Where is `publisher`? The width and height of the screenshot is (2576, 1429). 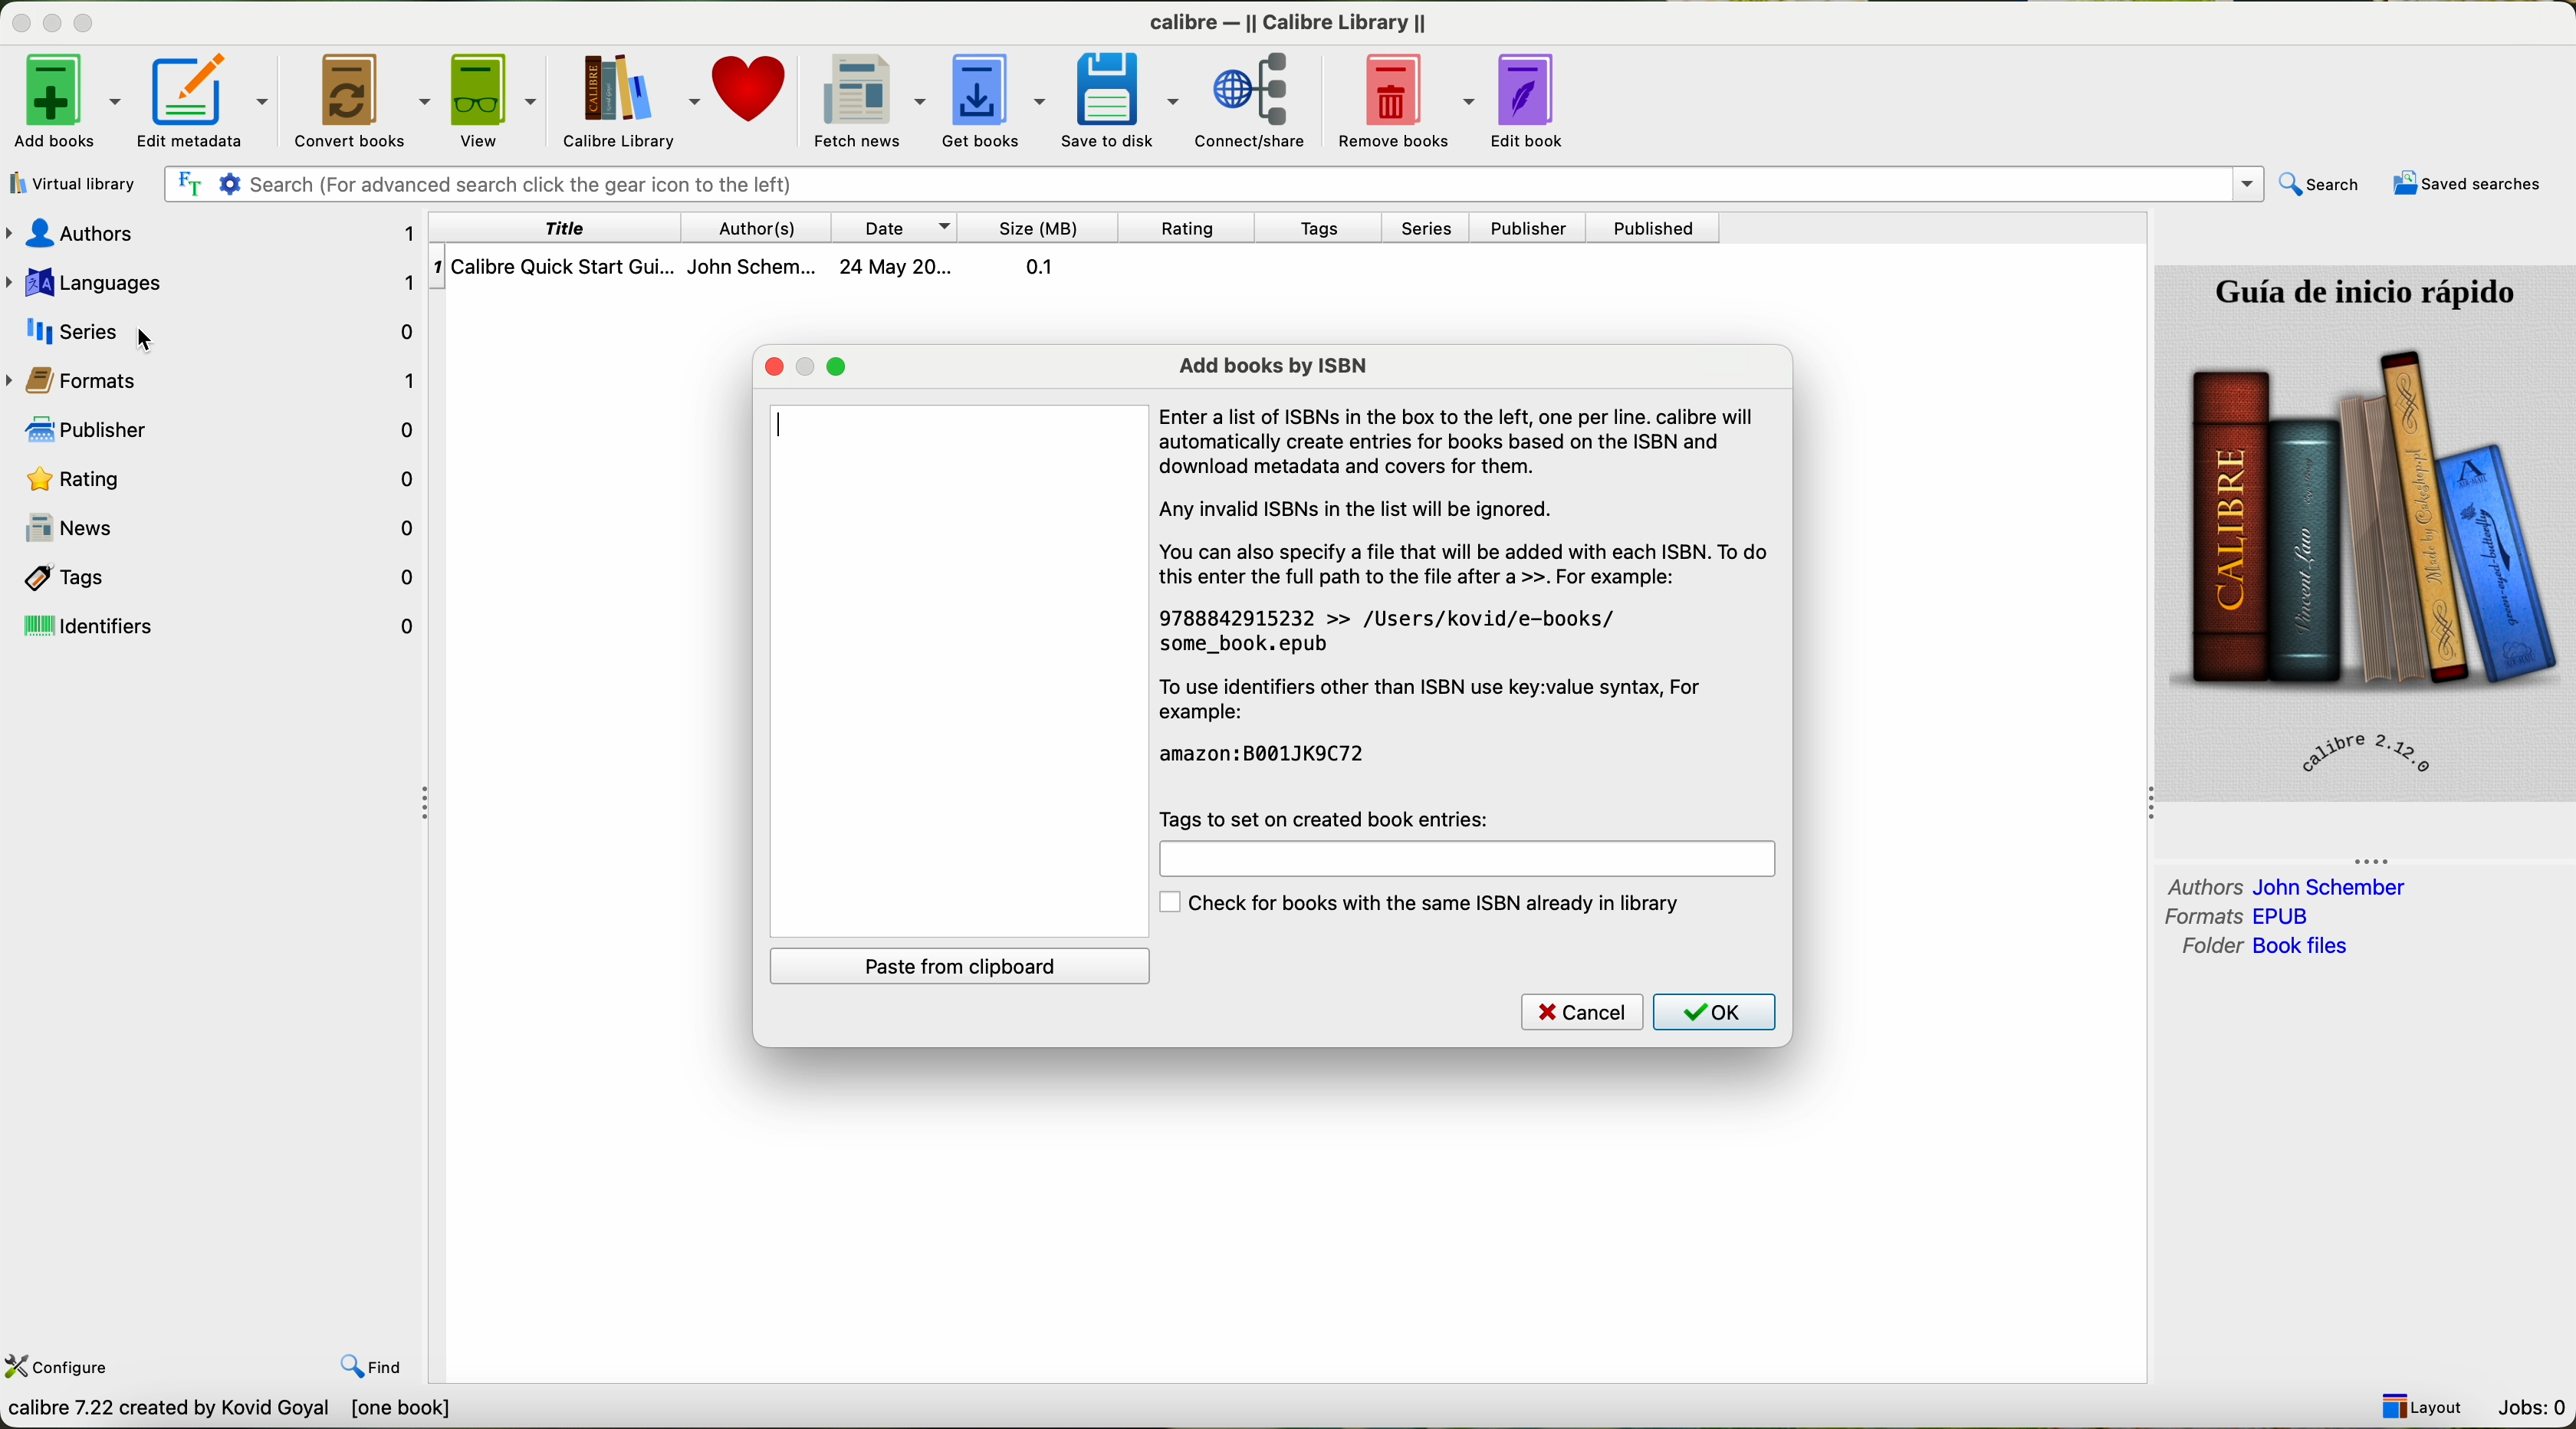 publisher is located at coordinates (1528, 227).